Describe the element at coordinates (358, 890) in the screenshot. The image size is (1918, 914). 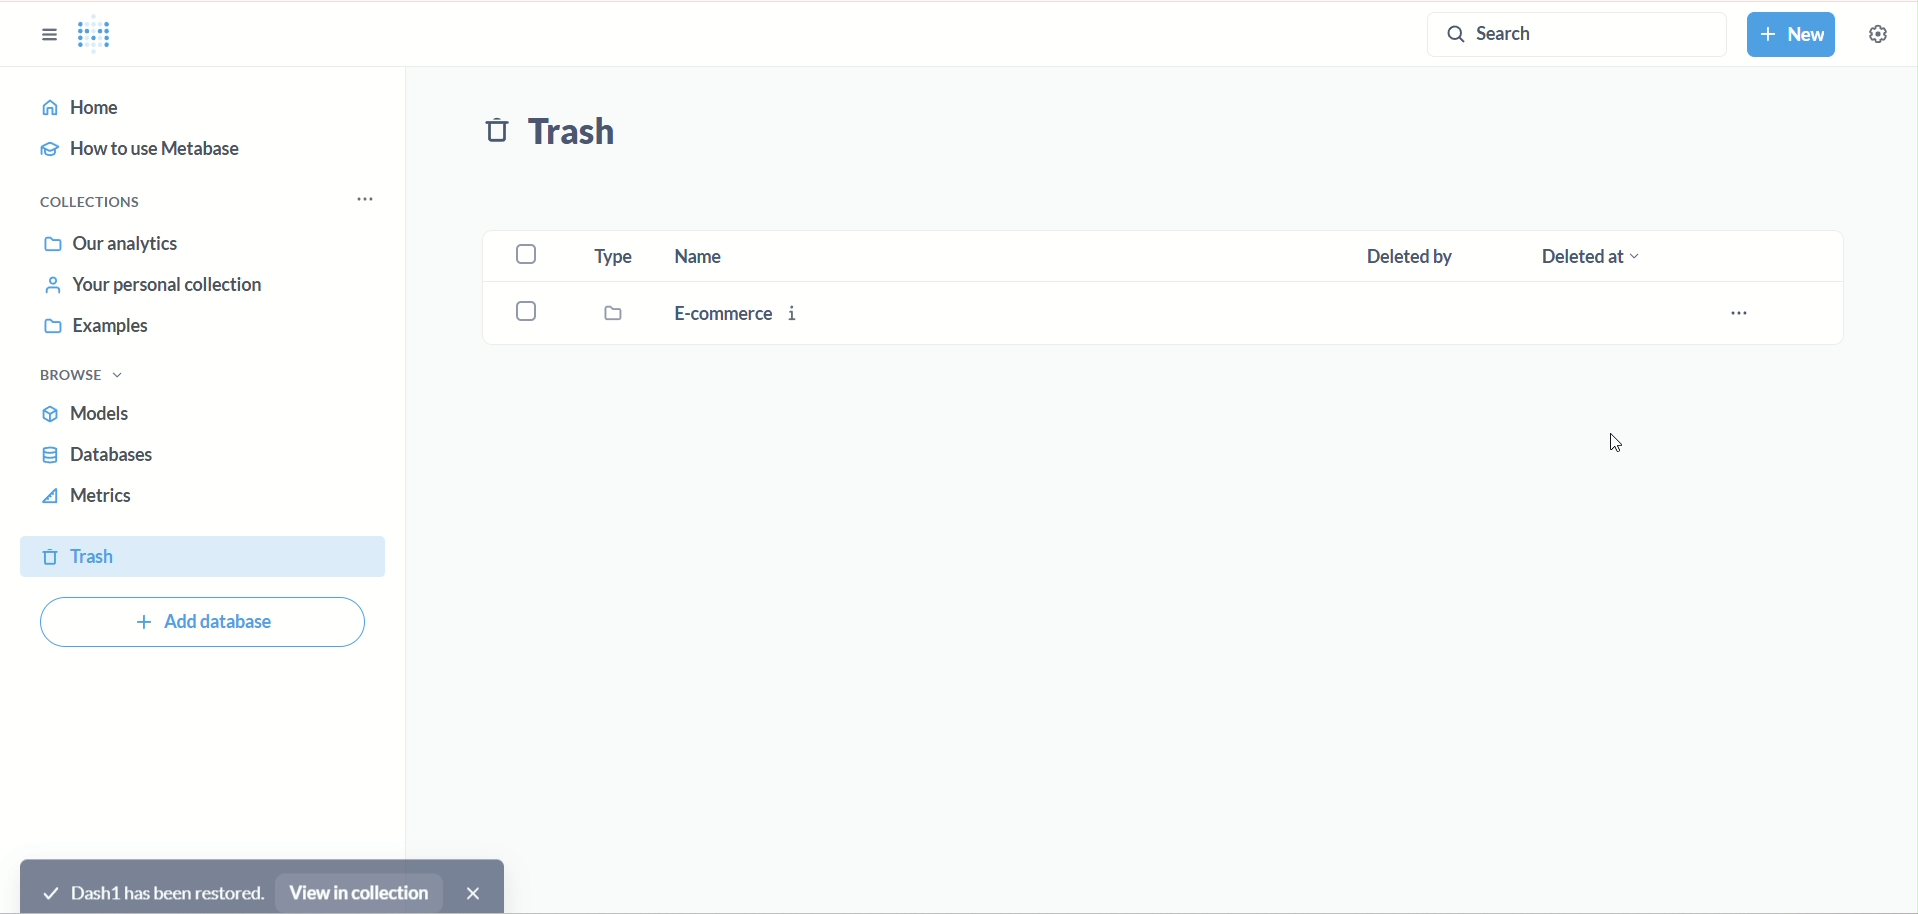
I see `view in collection` at that location.